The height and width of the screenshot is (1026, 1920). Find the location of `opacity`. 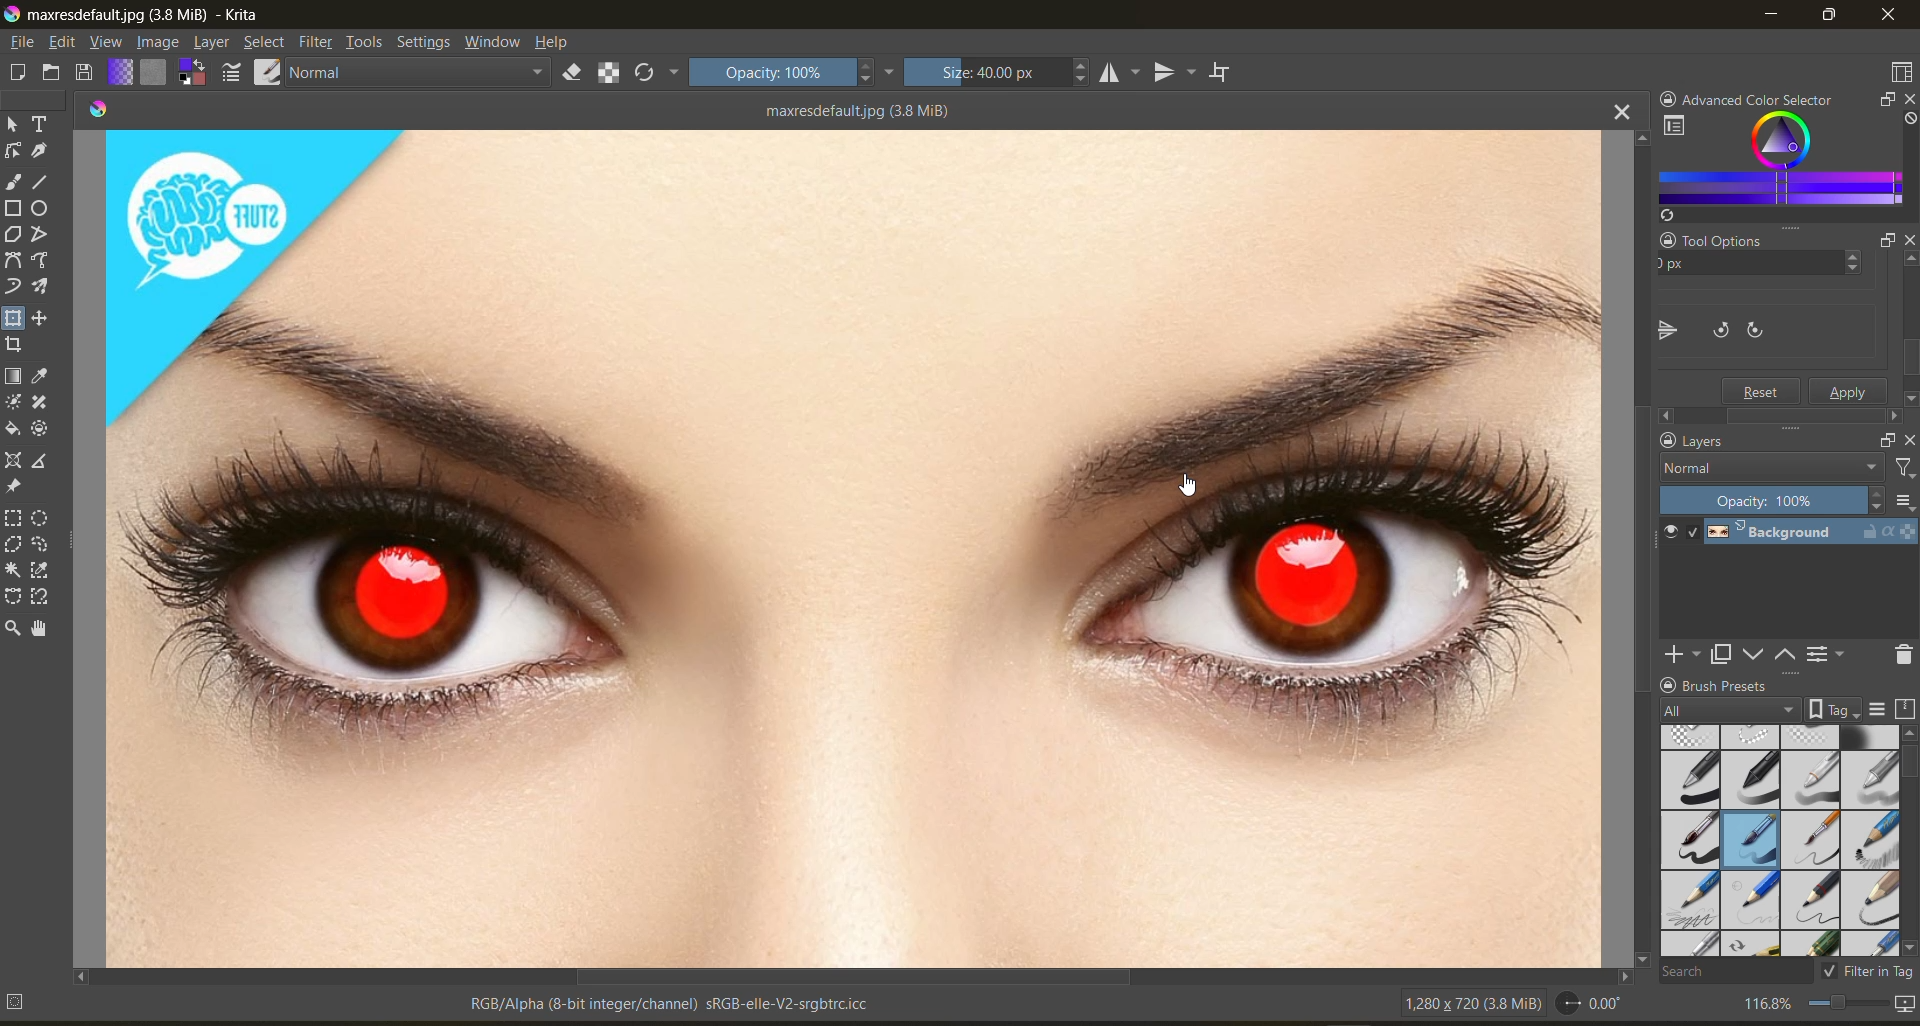

opacity is located at coordinates (1774, 500).